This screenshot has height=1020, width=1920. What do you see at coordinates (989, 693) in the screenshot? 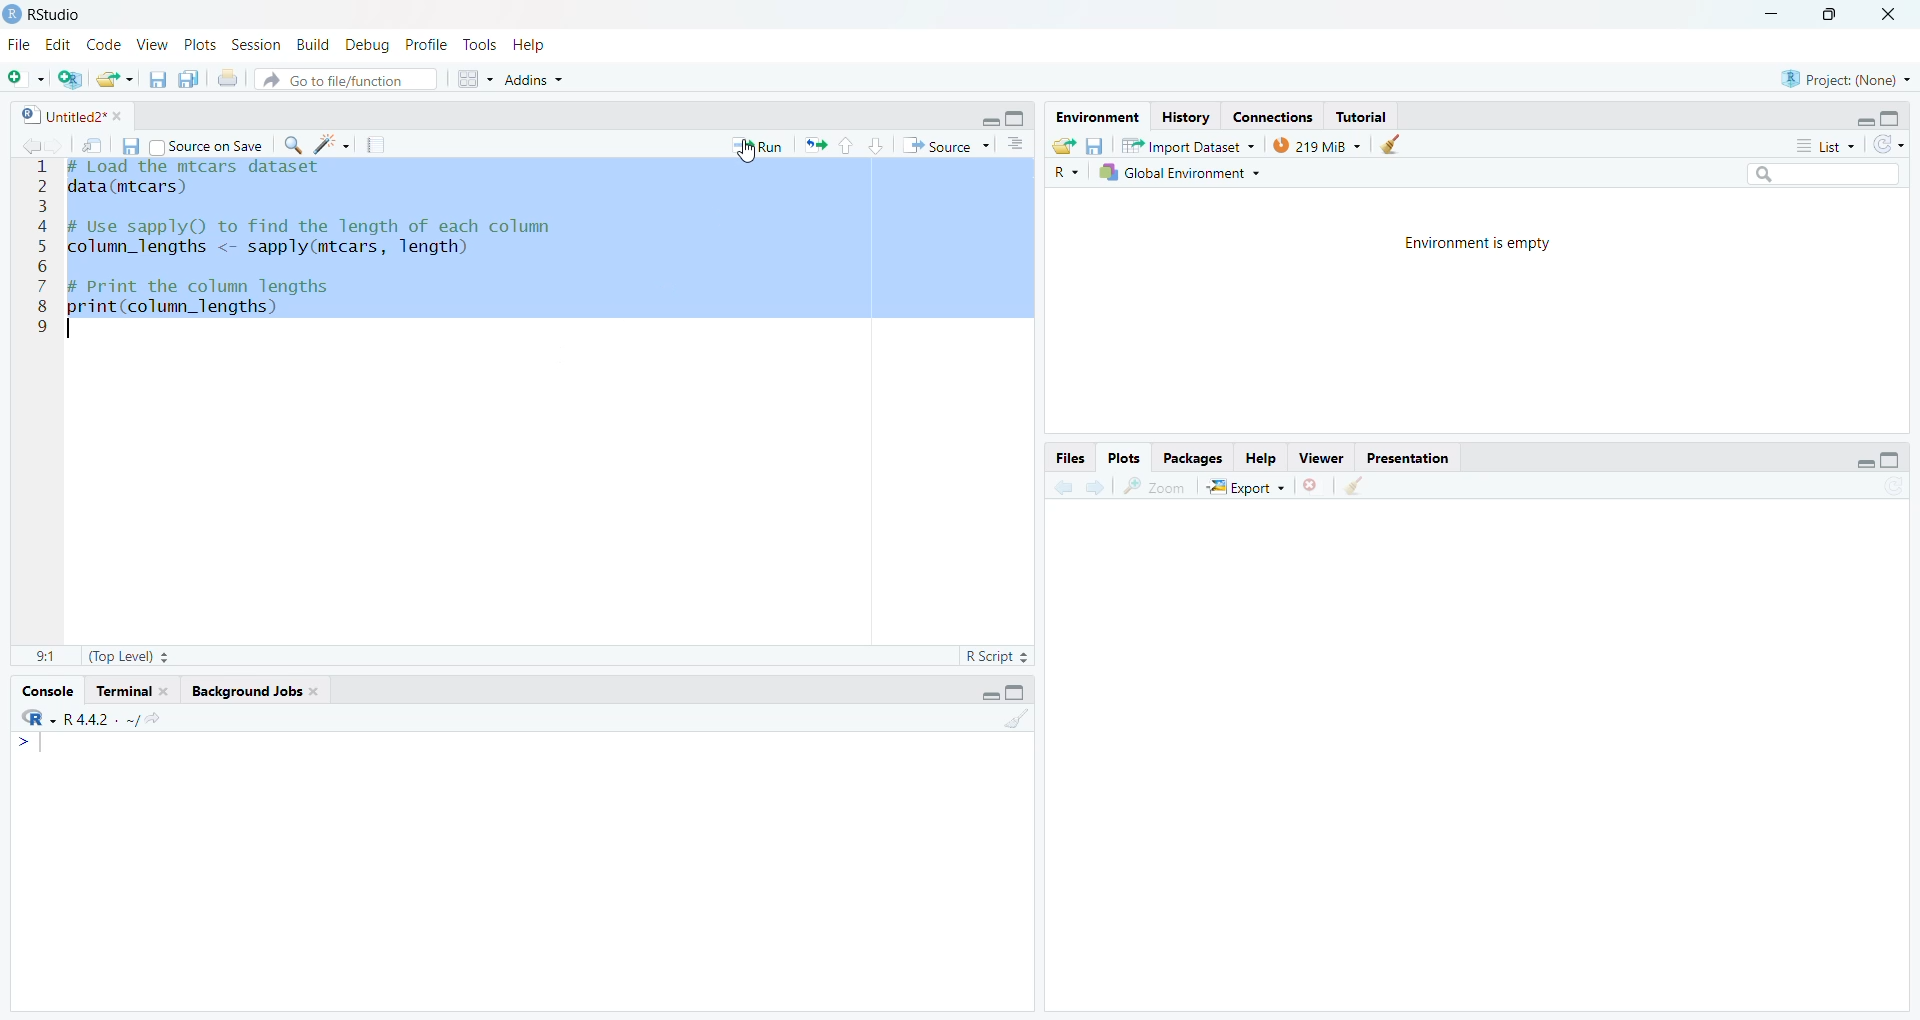
I see `Hide` at bounding box center [989, 693].